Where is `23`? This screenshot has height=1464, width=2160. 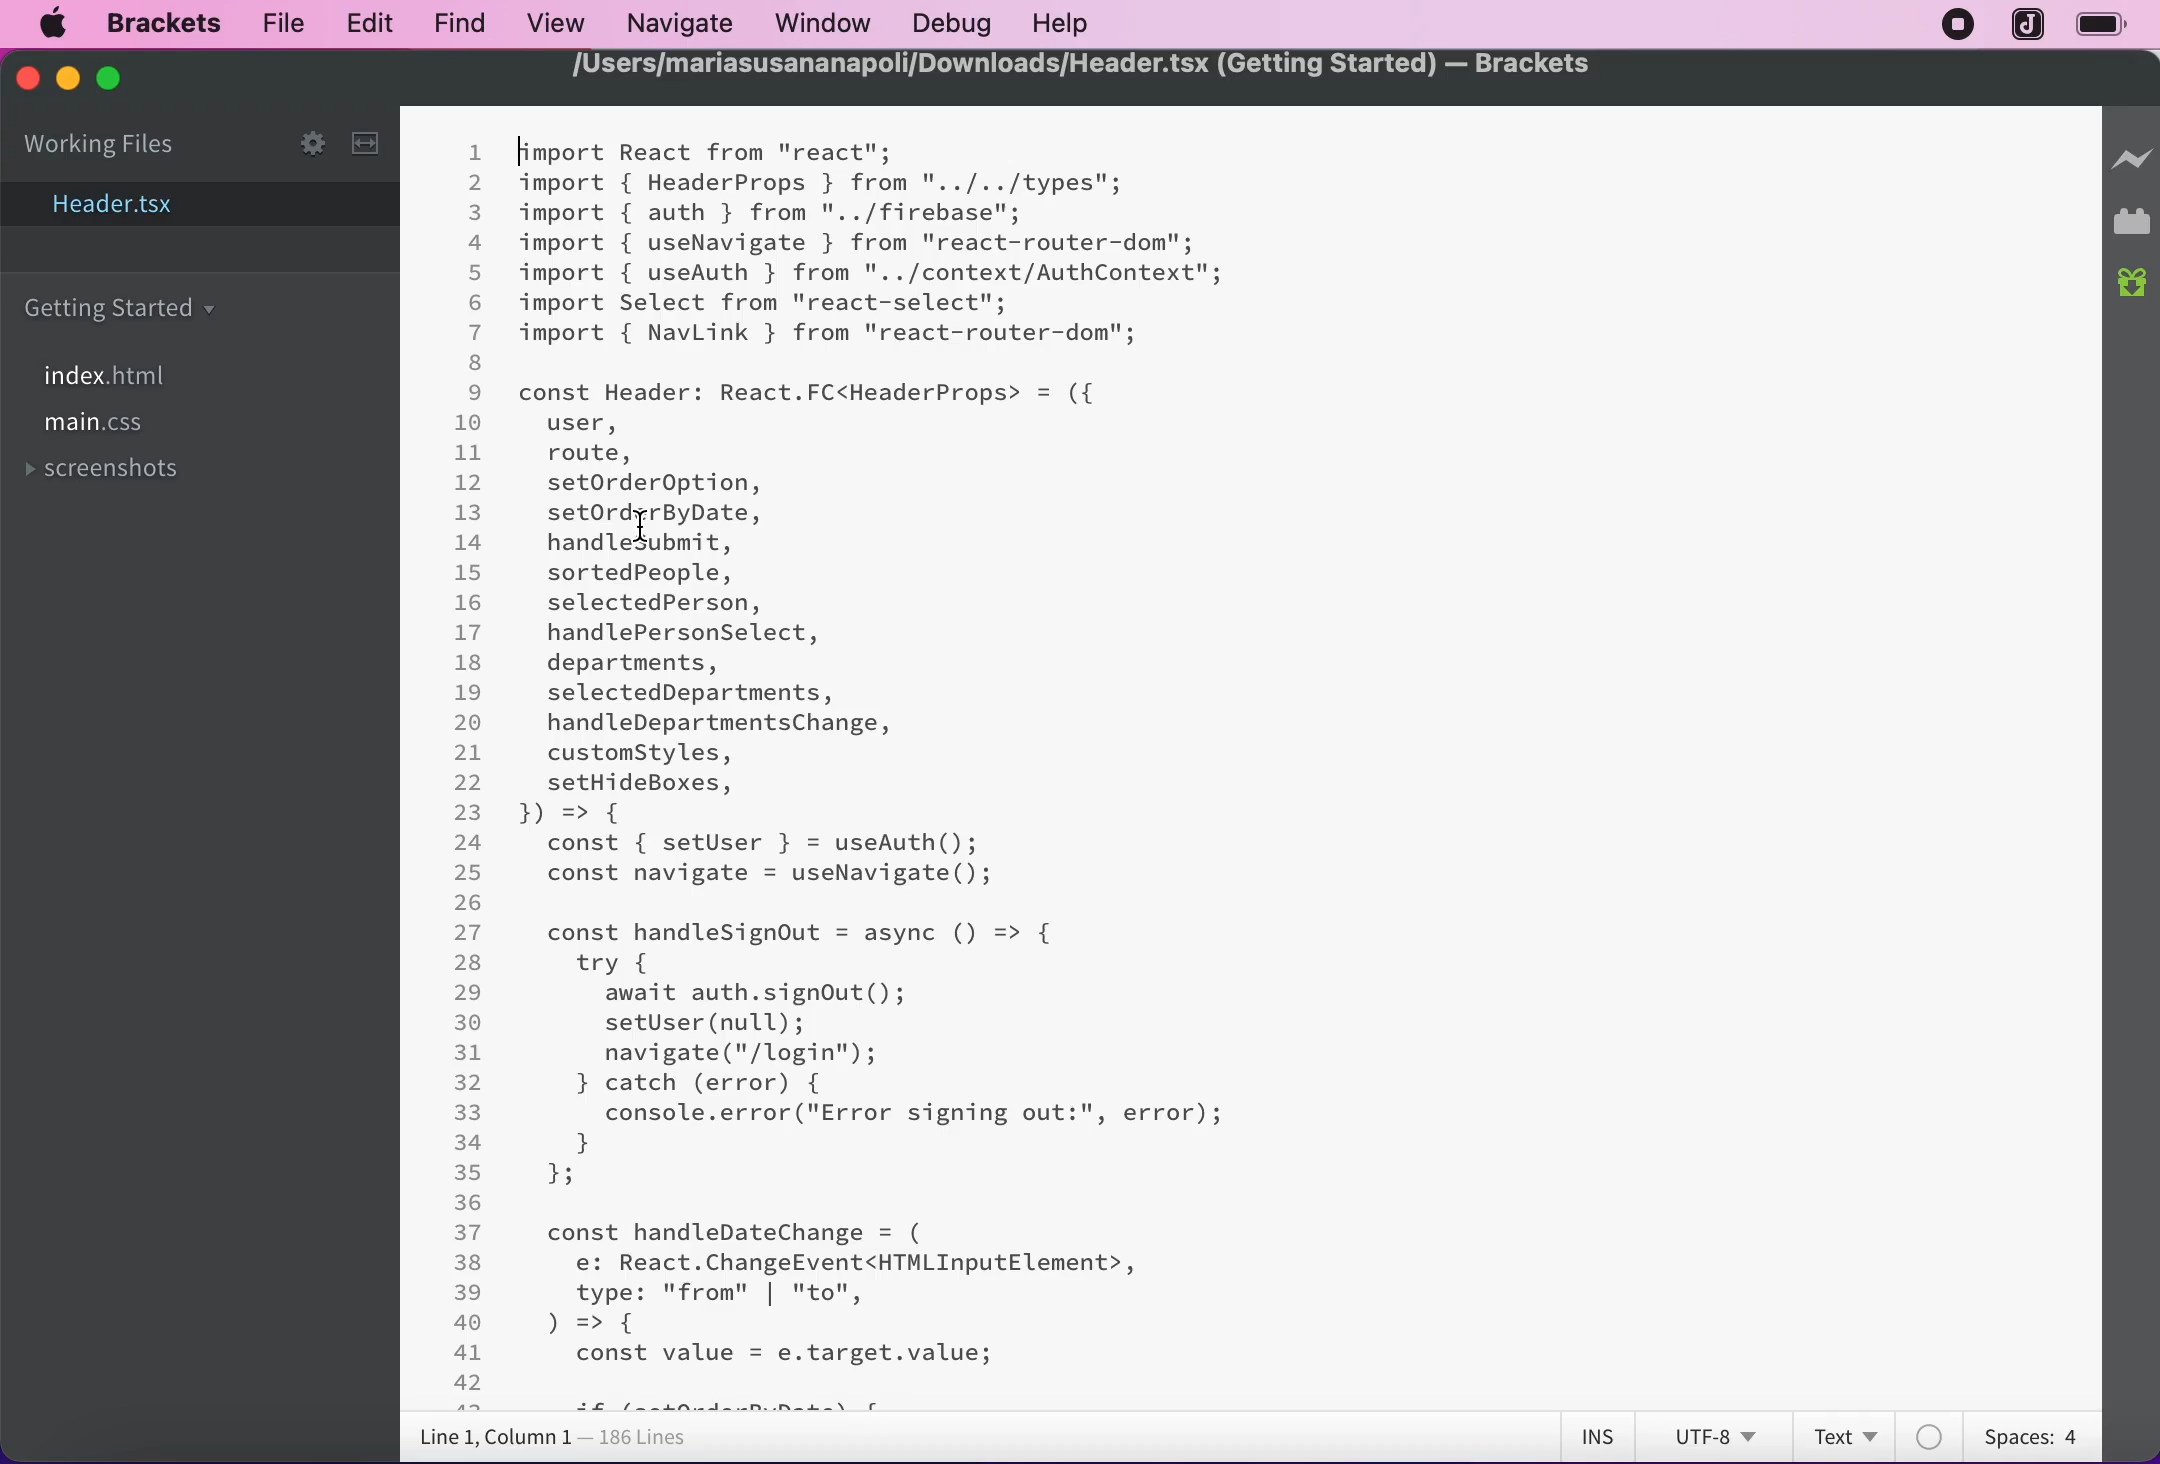 23 is located at coordinates (469, 813).